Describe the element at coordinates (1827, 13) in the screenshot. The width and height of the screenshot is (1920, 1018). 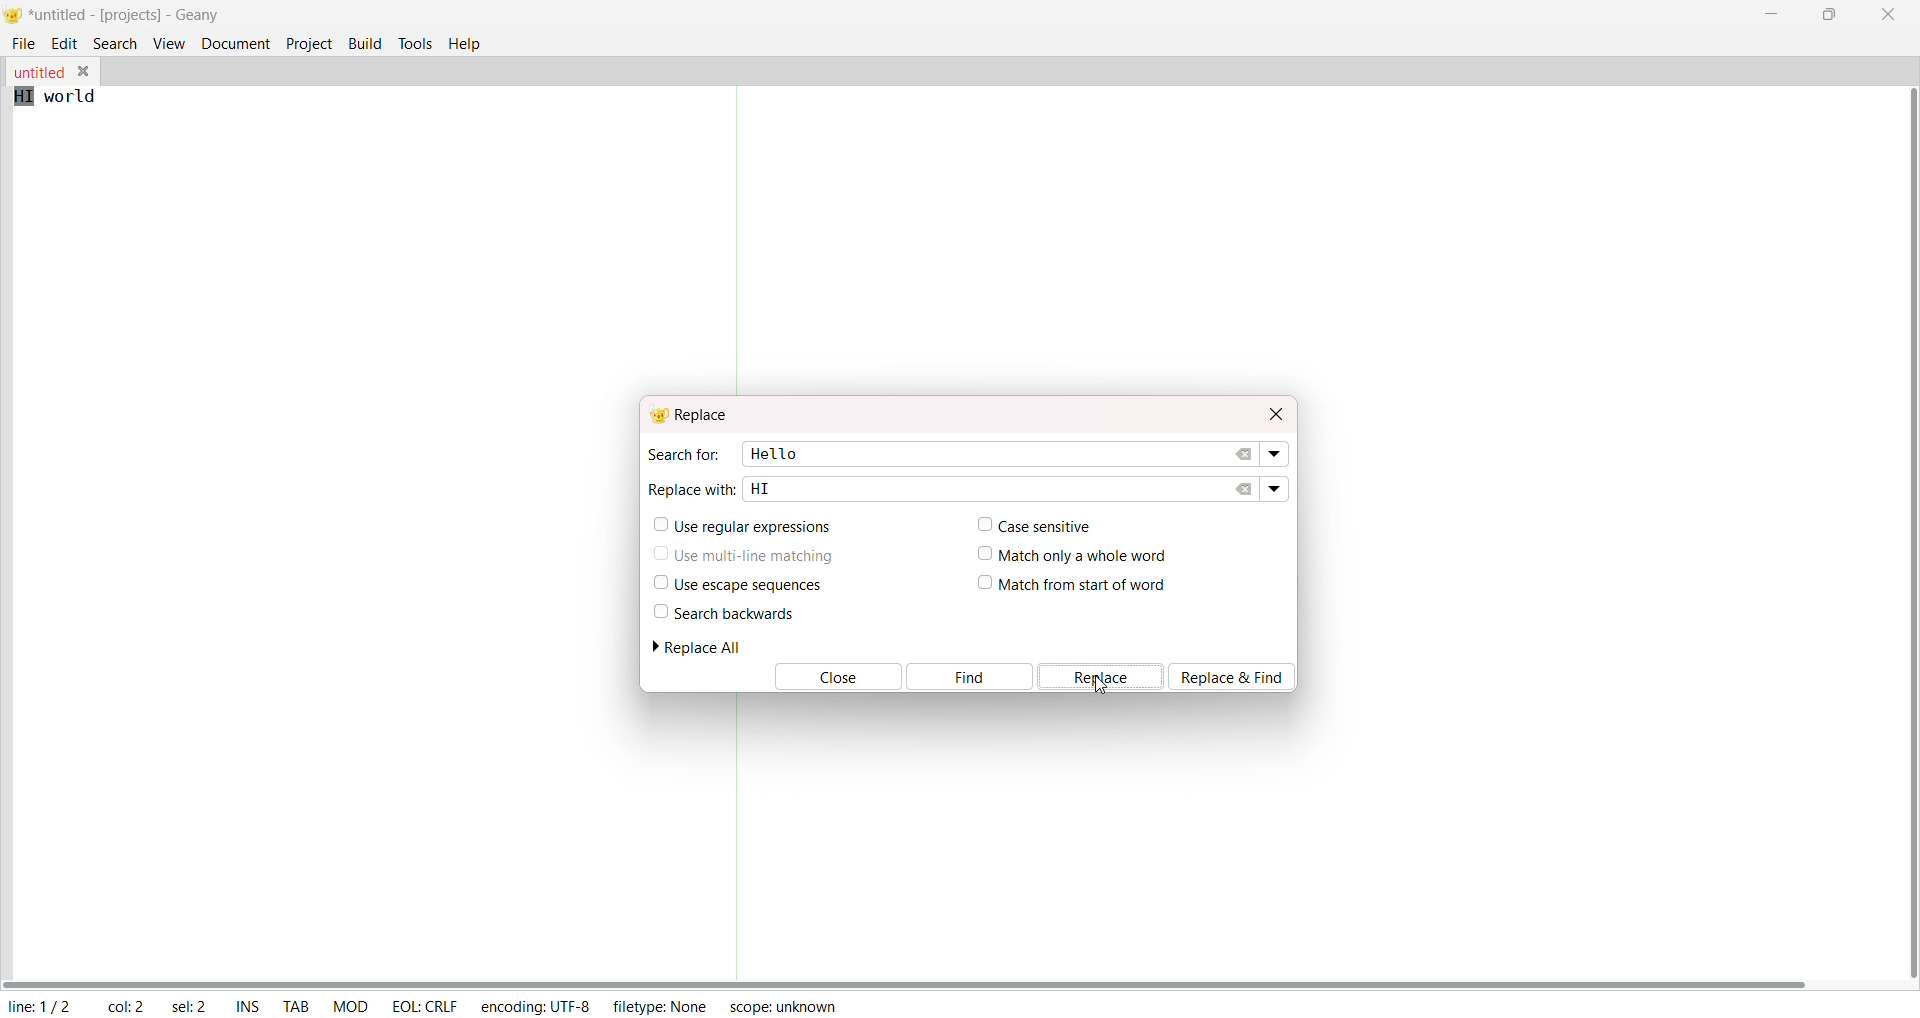
I see `maximize` at that location.